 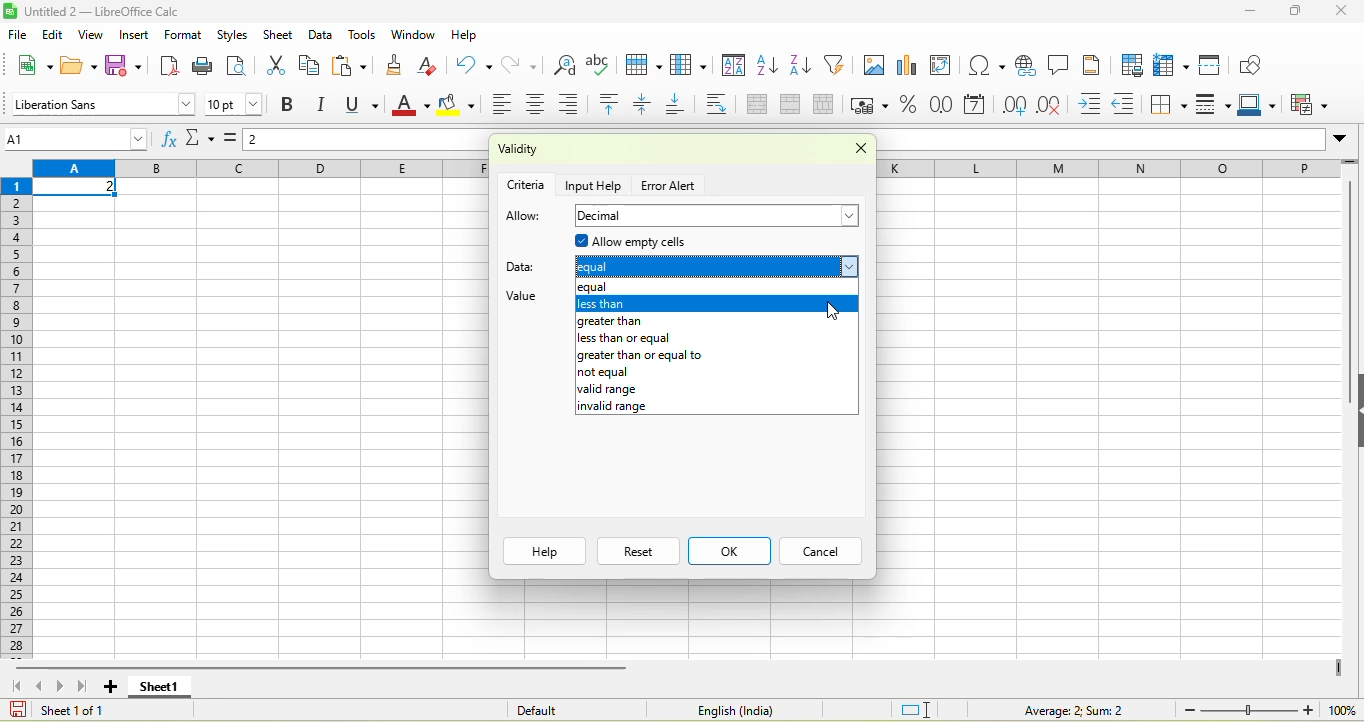 I want to click on chart, so click(x=909, y=67).